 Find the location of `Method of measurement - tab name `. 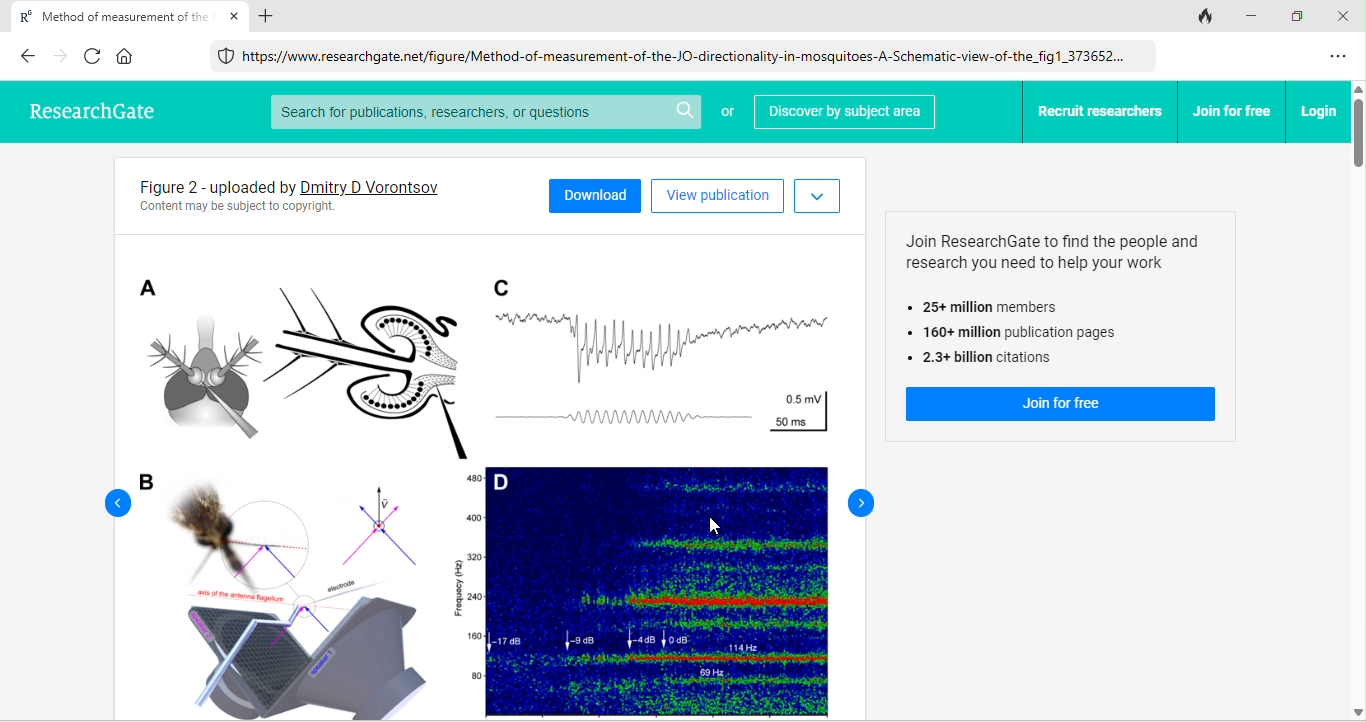

Method of measurement - tab name  is located at coordinates (109, 15).